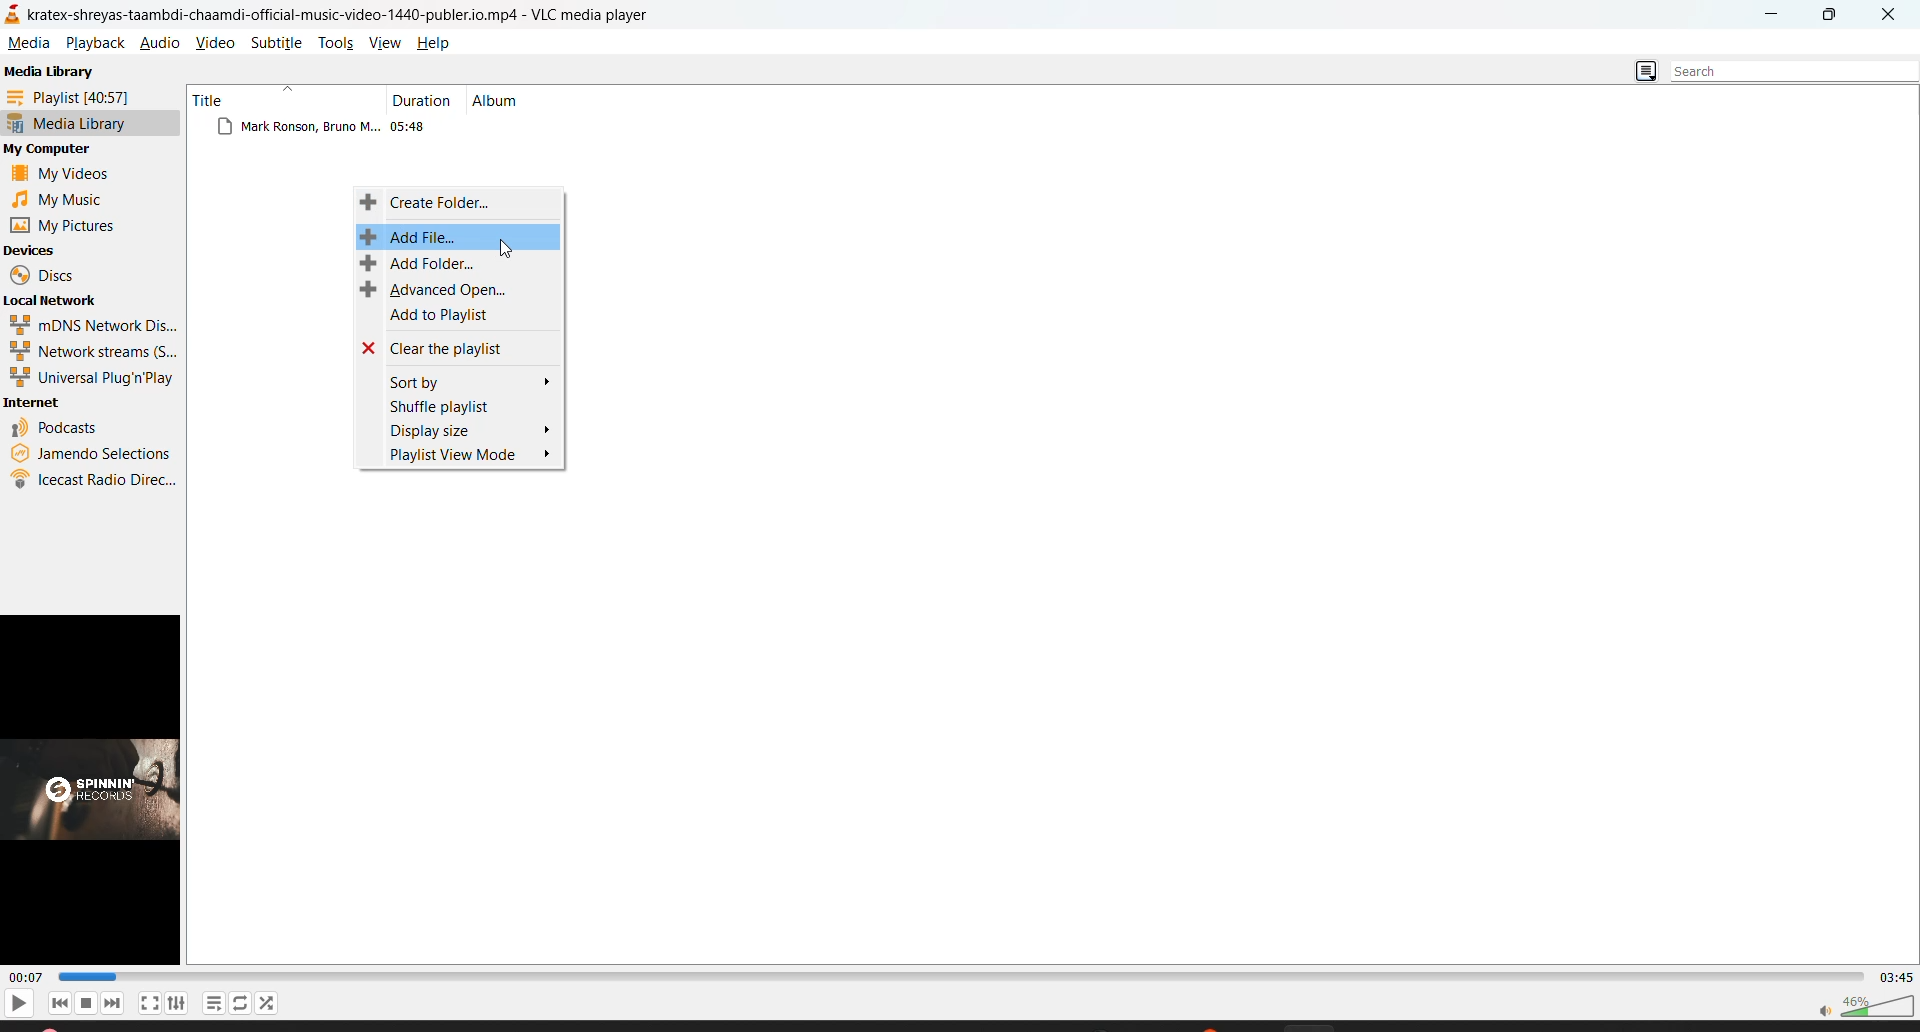 The width and height of the screenshot is (1920, 1032). What do you see at coordinates (30, 978) in the screenshot?
I see `current track time` at bounding box center [30, 978].